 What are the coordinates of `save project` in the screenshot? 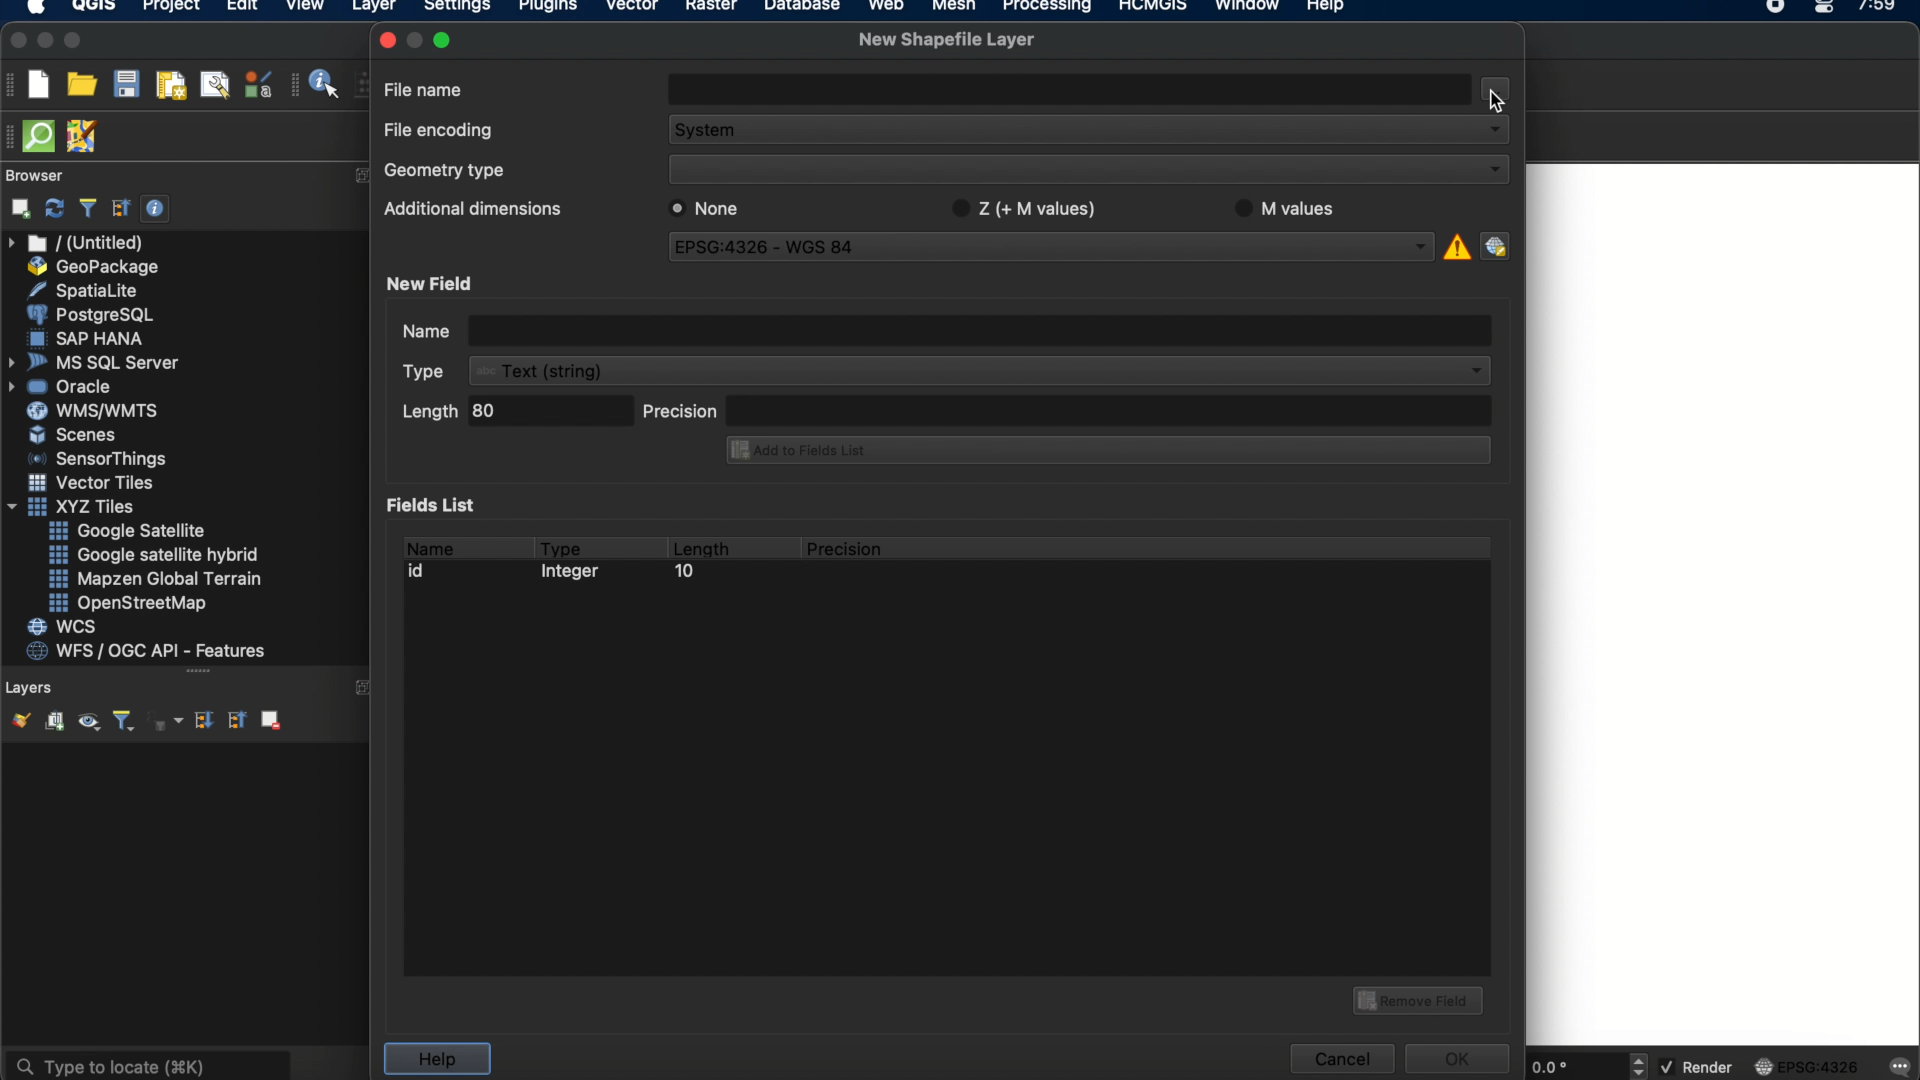 It's located at (125, 85).